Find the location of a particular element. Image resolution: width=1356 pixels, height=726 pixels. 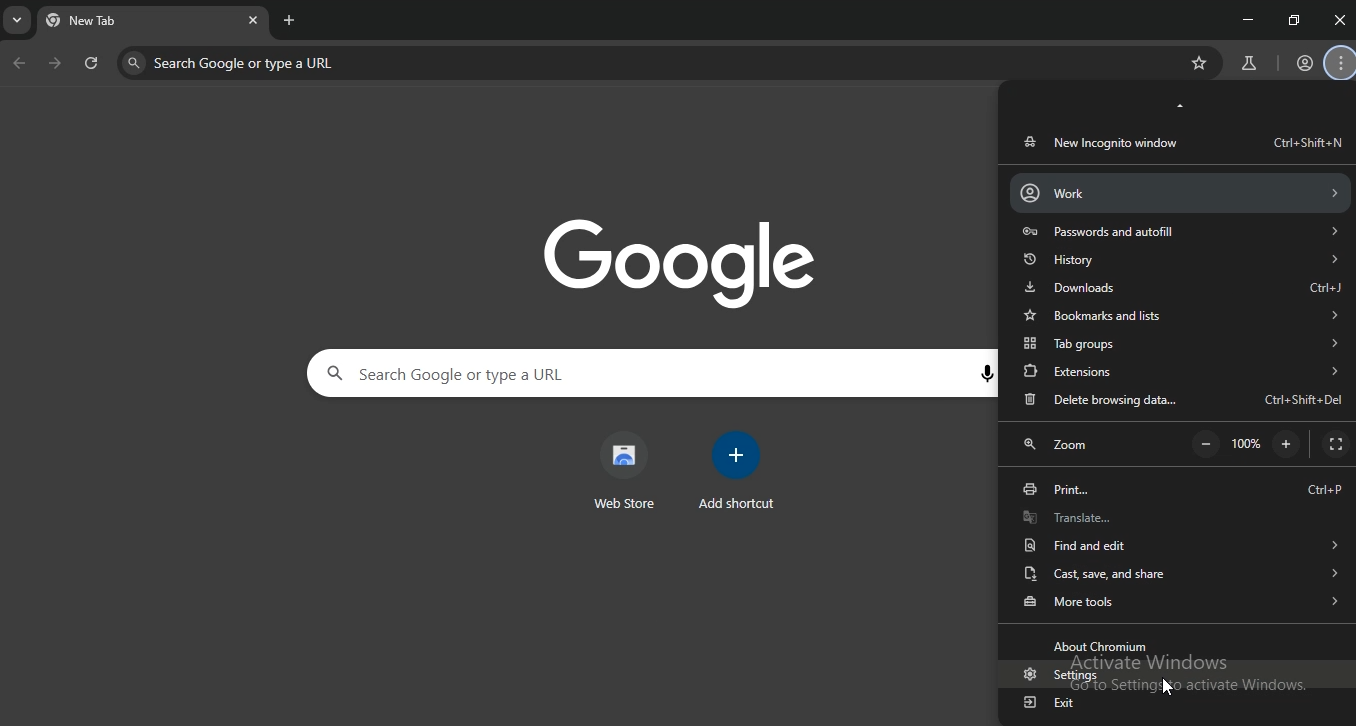

zoom out is located at coordinates (1286, 443).